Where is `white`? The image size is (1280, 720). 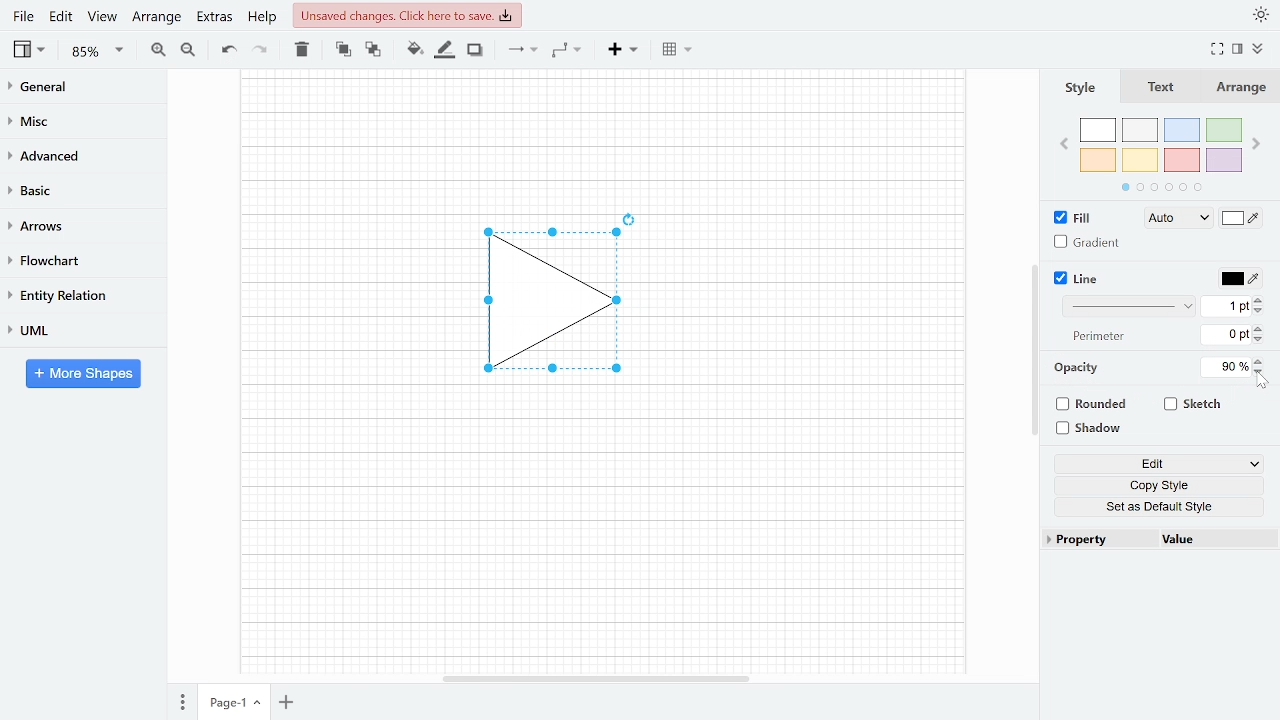
white is located at coordinates (1098, 131).